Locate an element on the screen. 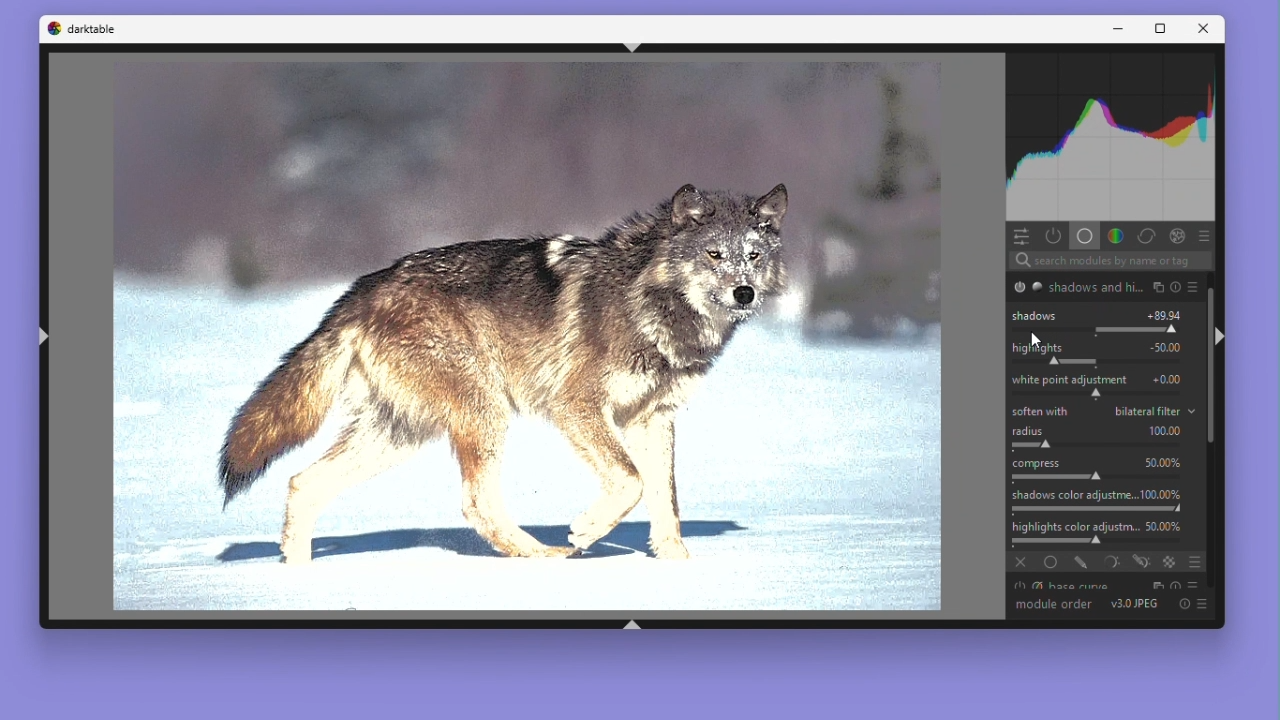 This screenshot has width=1280, height=720. +0.00 is located at coordinates (1168, 379).